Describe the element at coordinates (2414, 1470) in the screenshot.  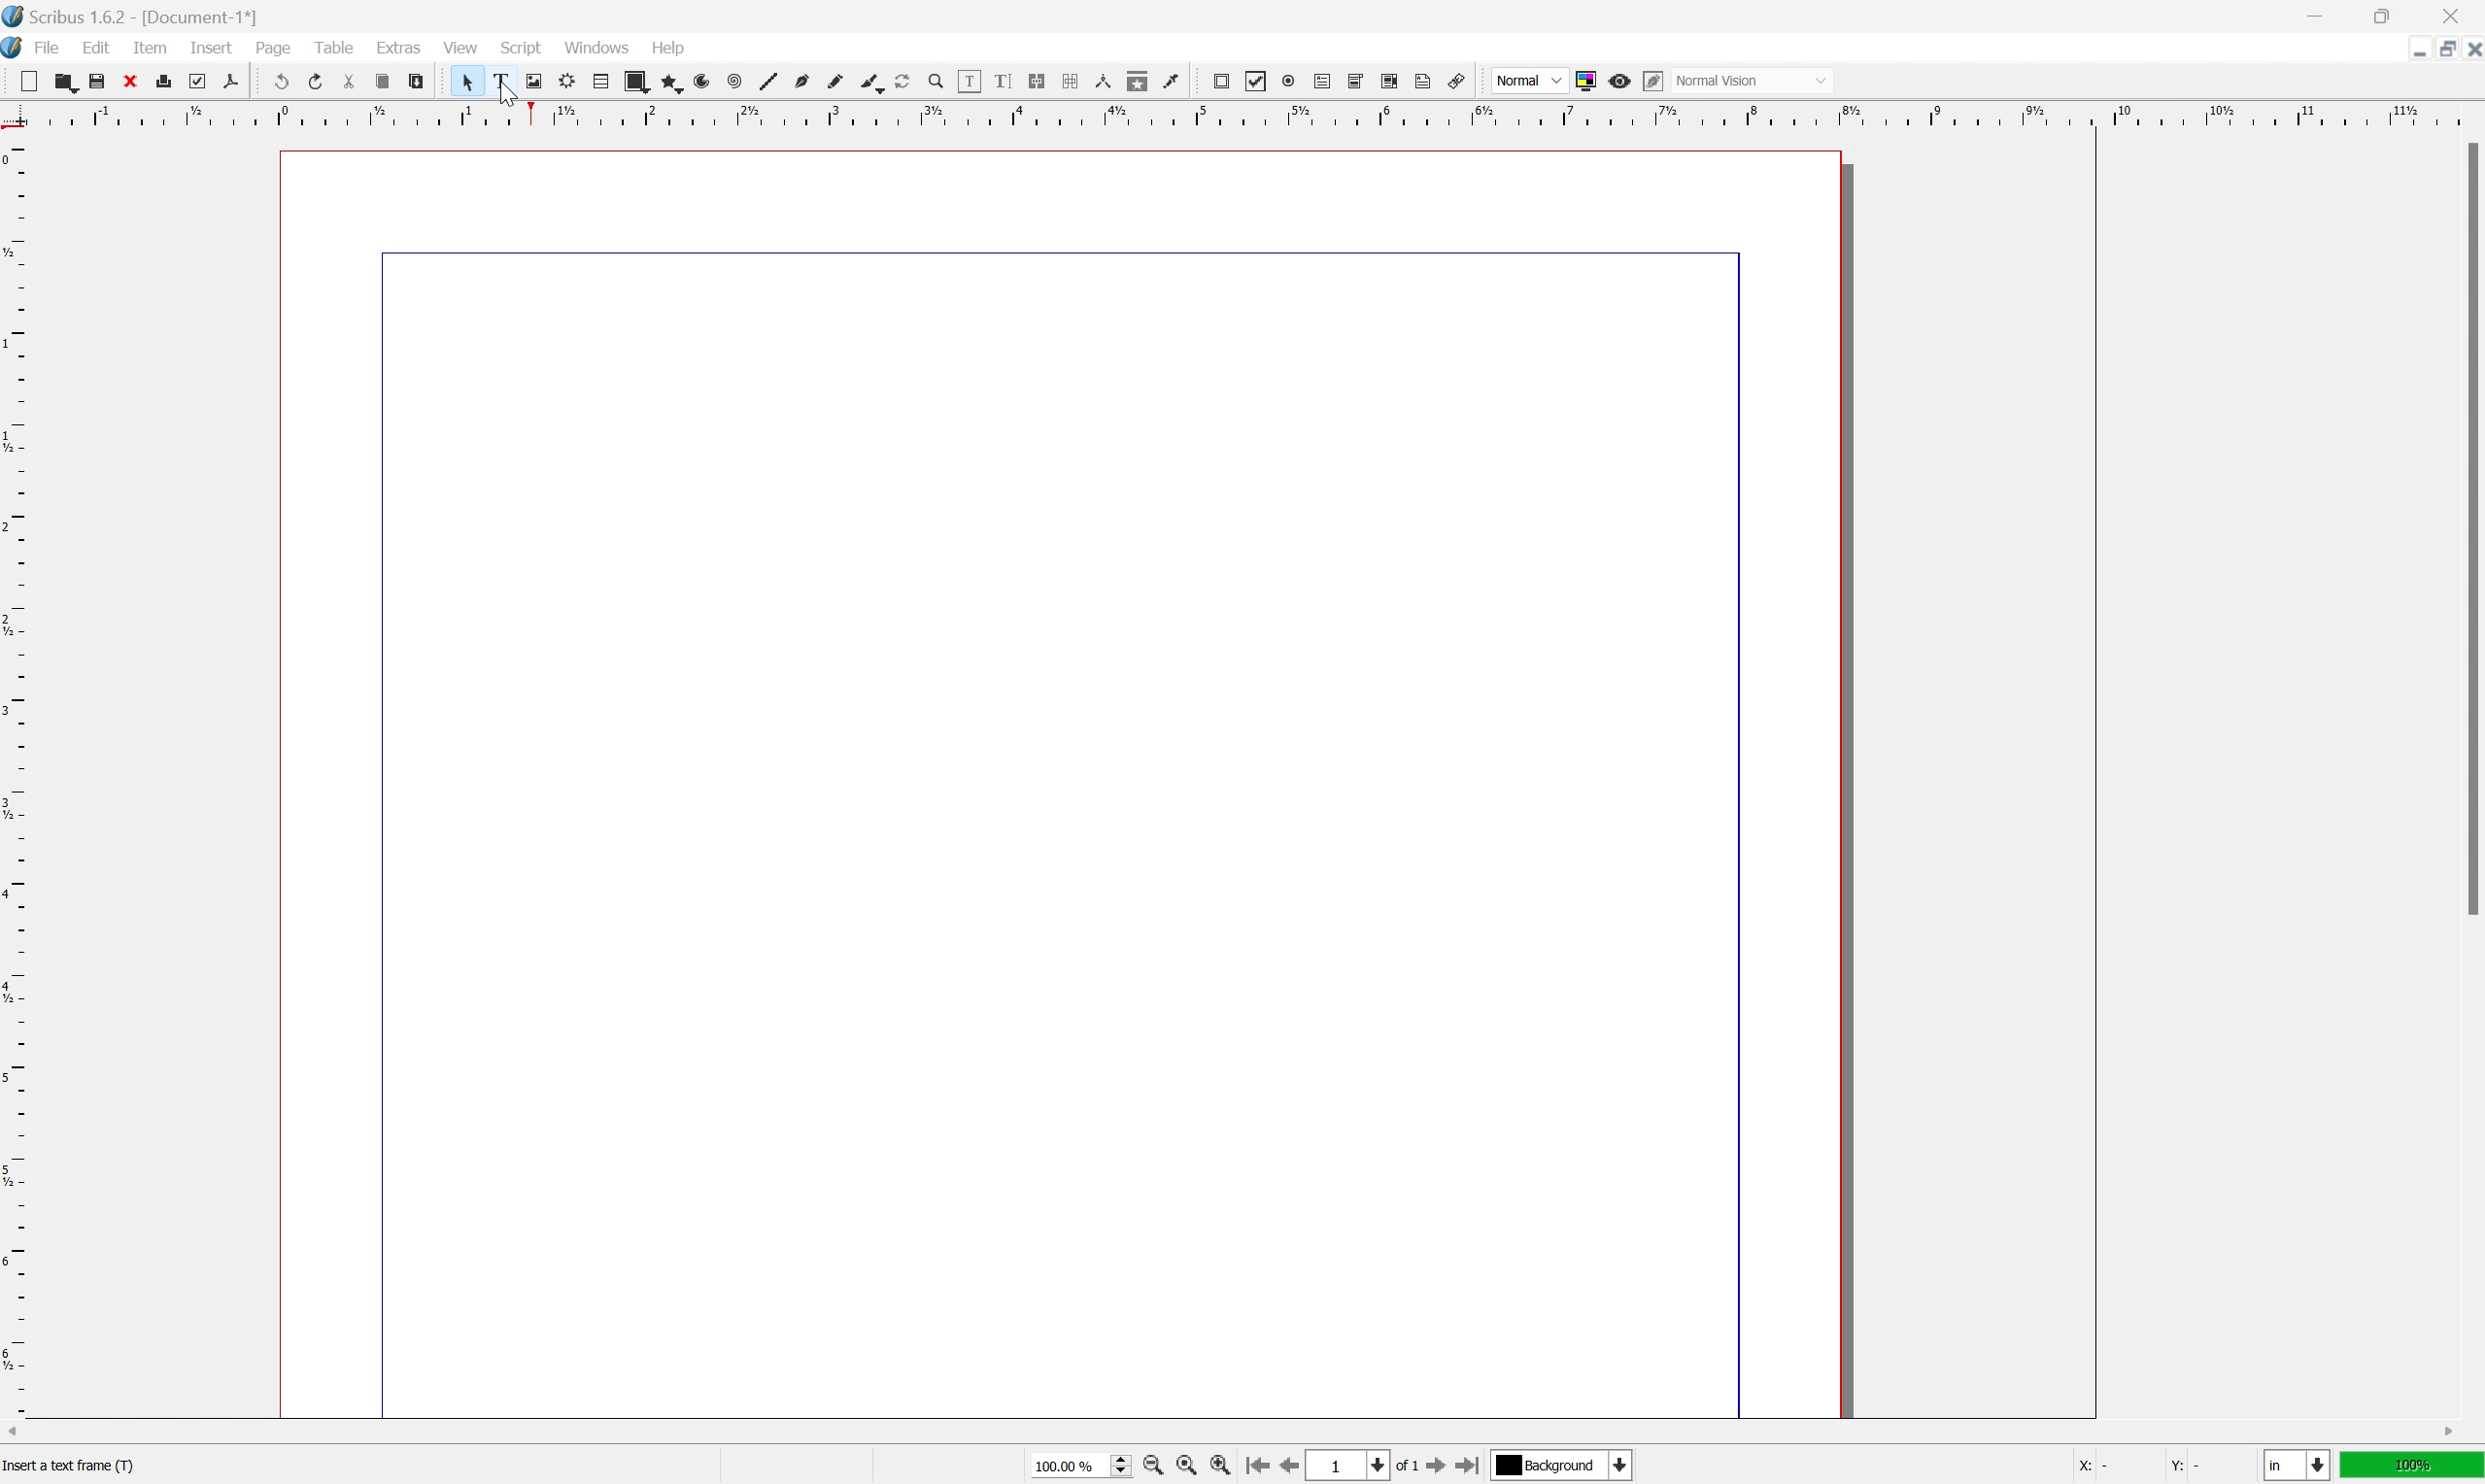
I see `100%` at that location.